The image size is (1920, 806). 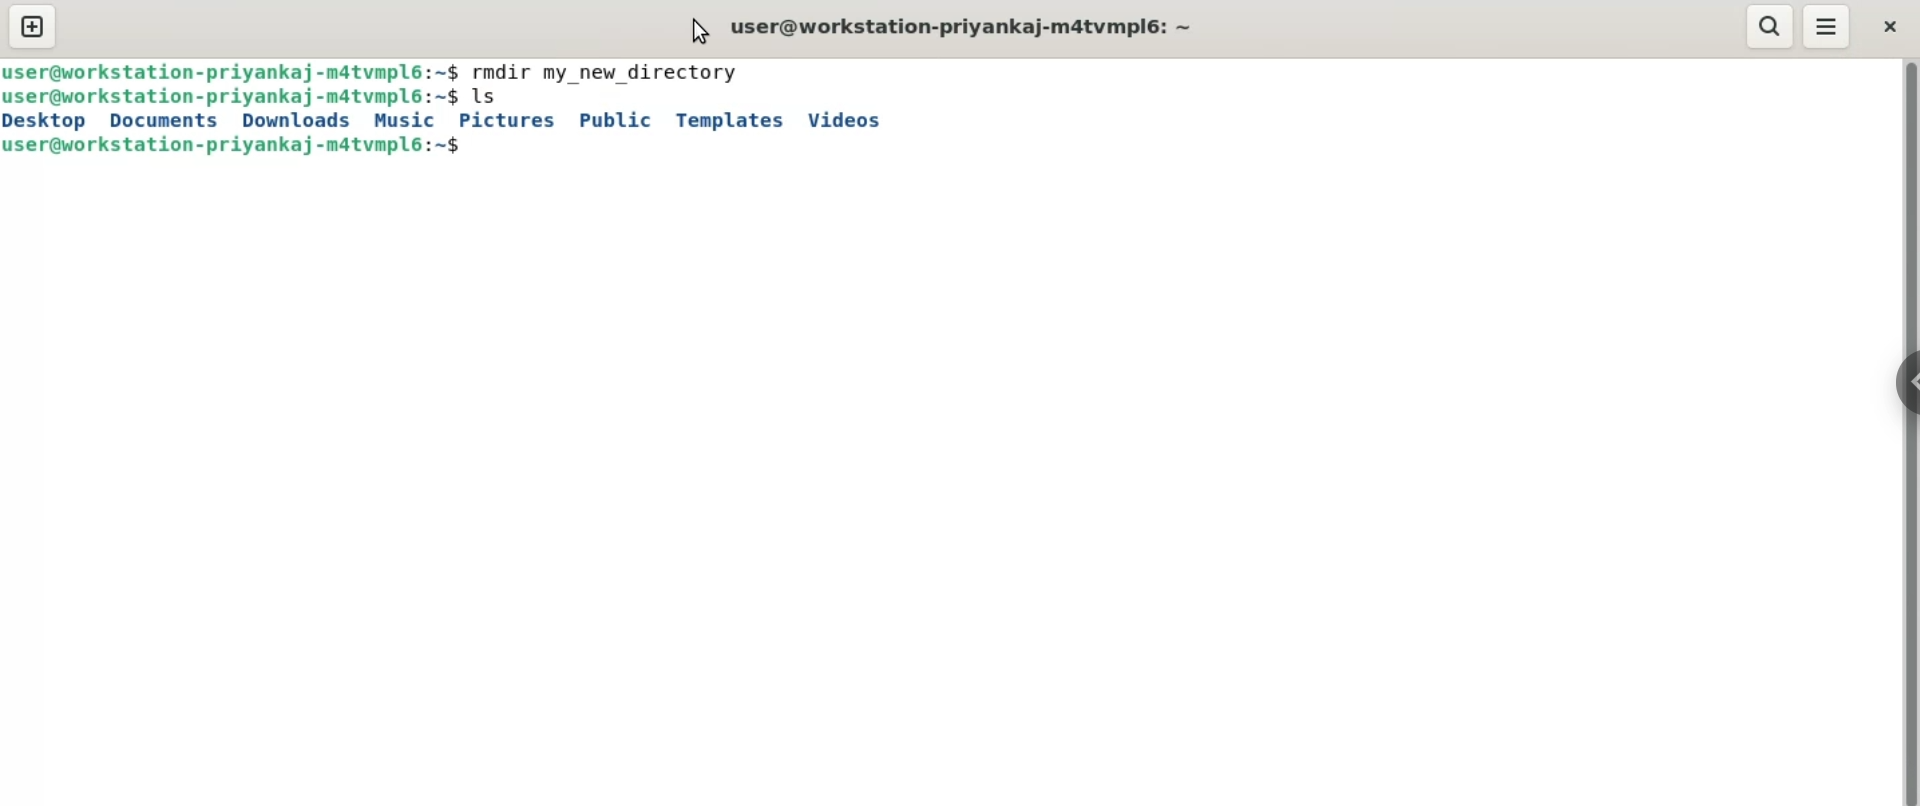 What do you see at coordinates (290, 120) in the screenshot?
I see `downloads` at bounding box center [290, 120].